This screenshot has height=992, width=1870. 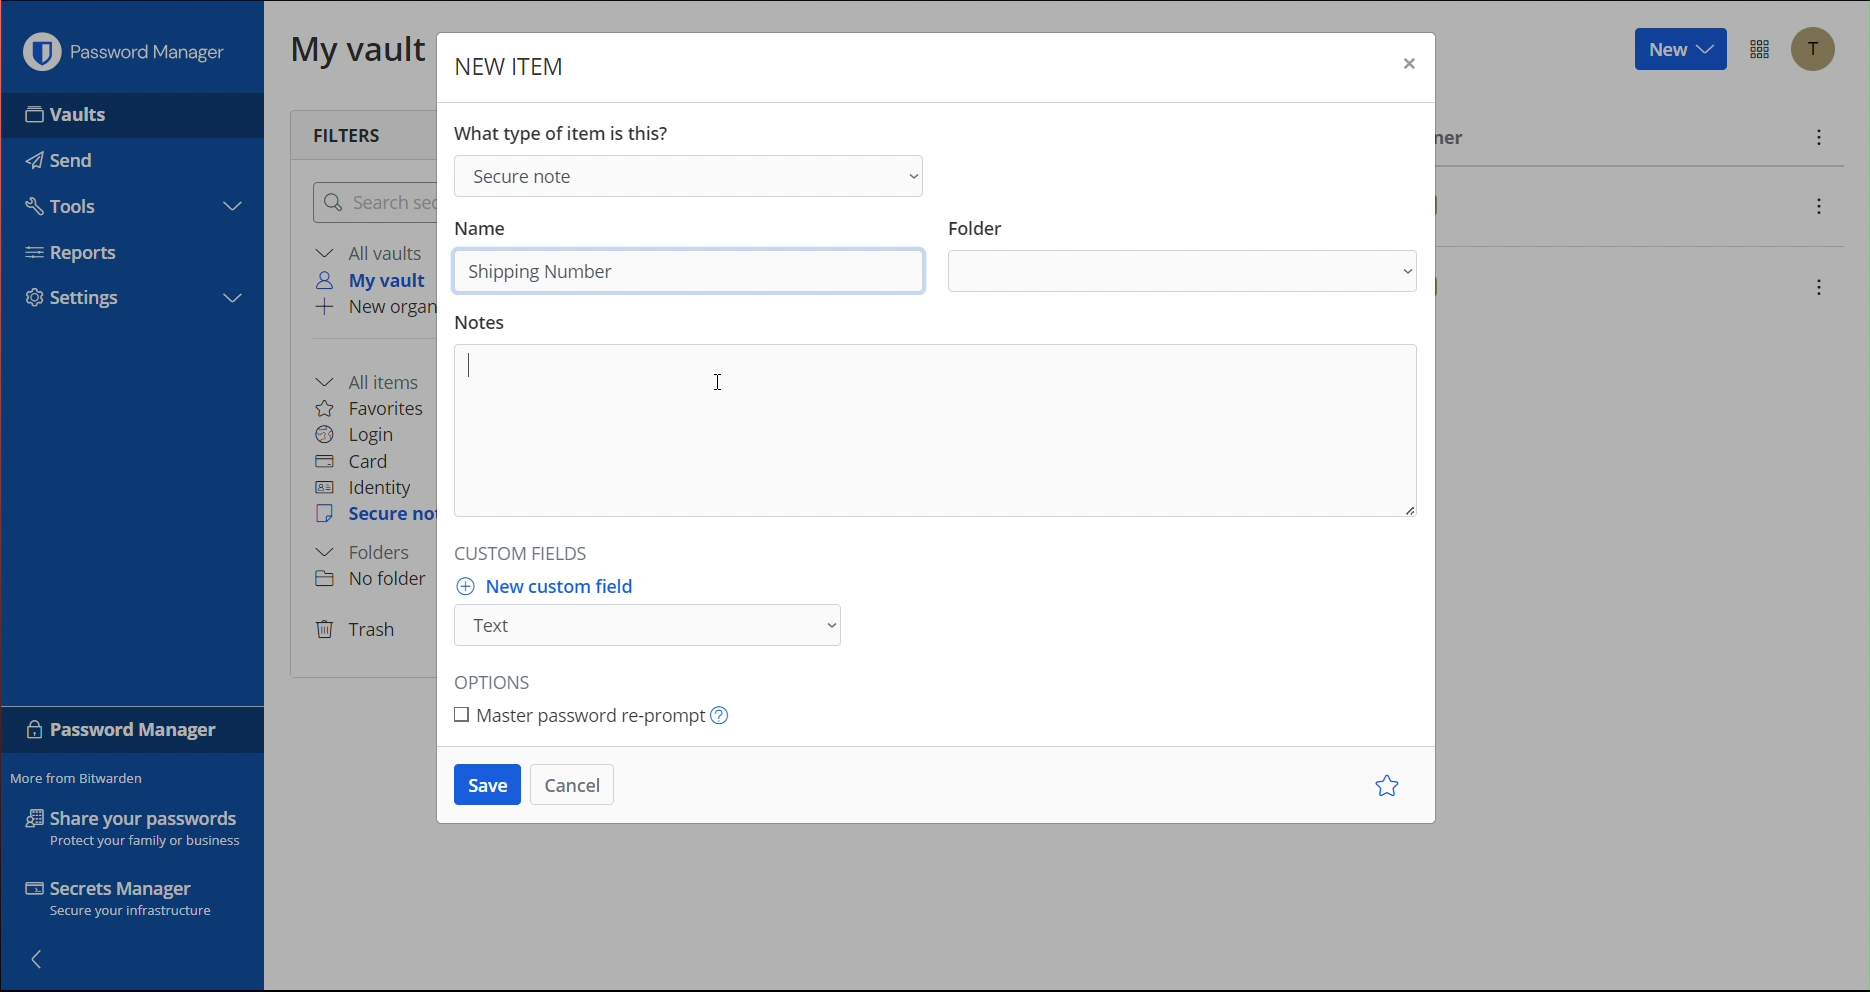 I want to click on Cursor, so click(x=721, y=384).